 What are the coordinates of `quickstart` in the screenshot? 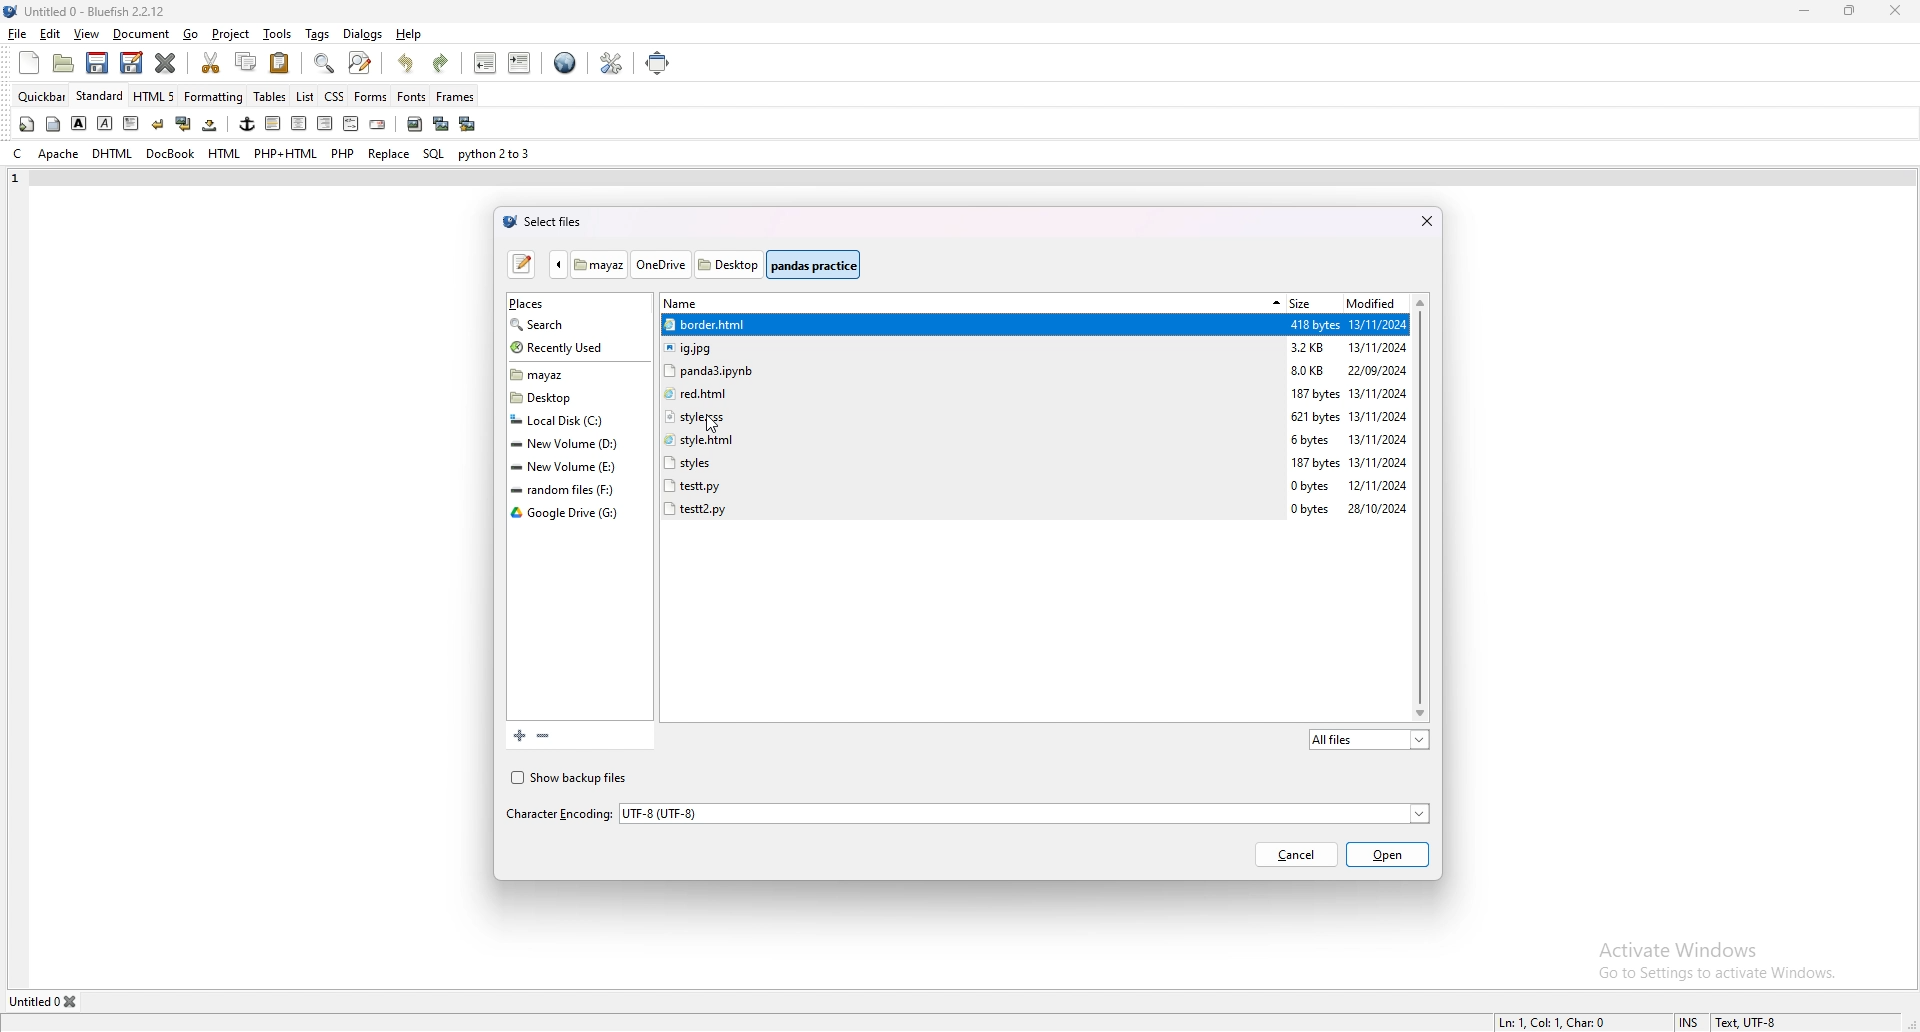 It's located at (26, 124).